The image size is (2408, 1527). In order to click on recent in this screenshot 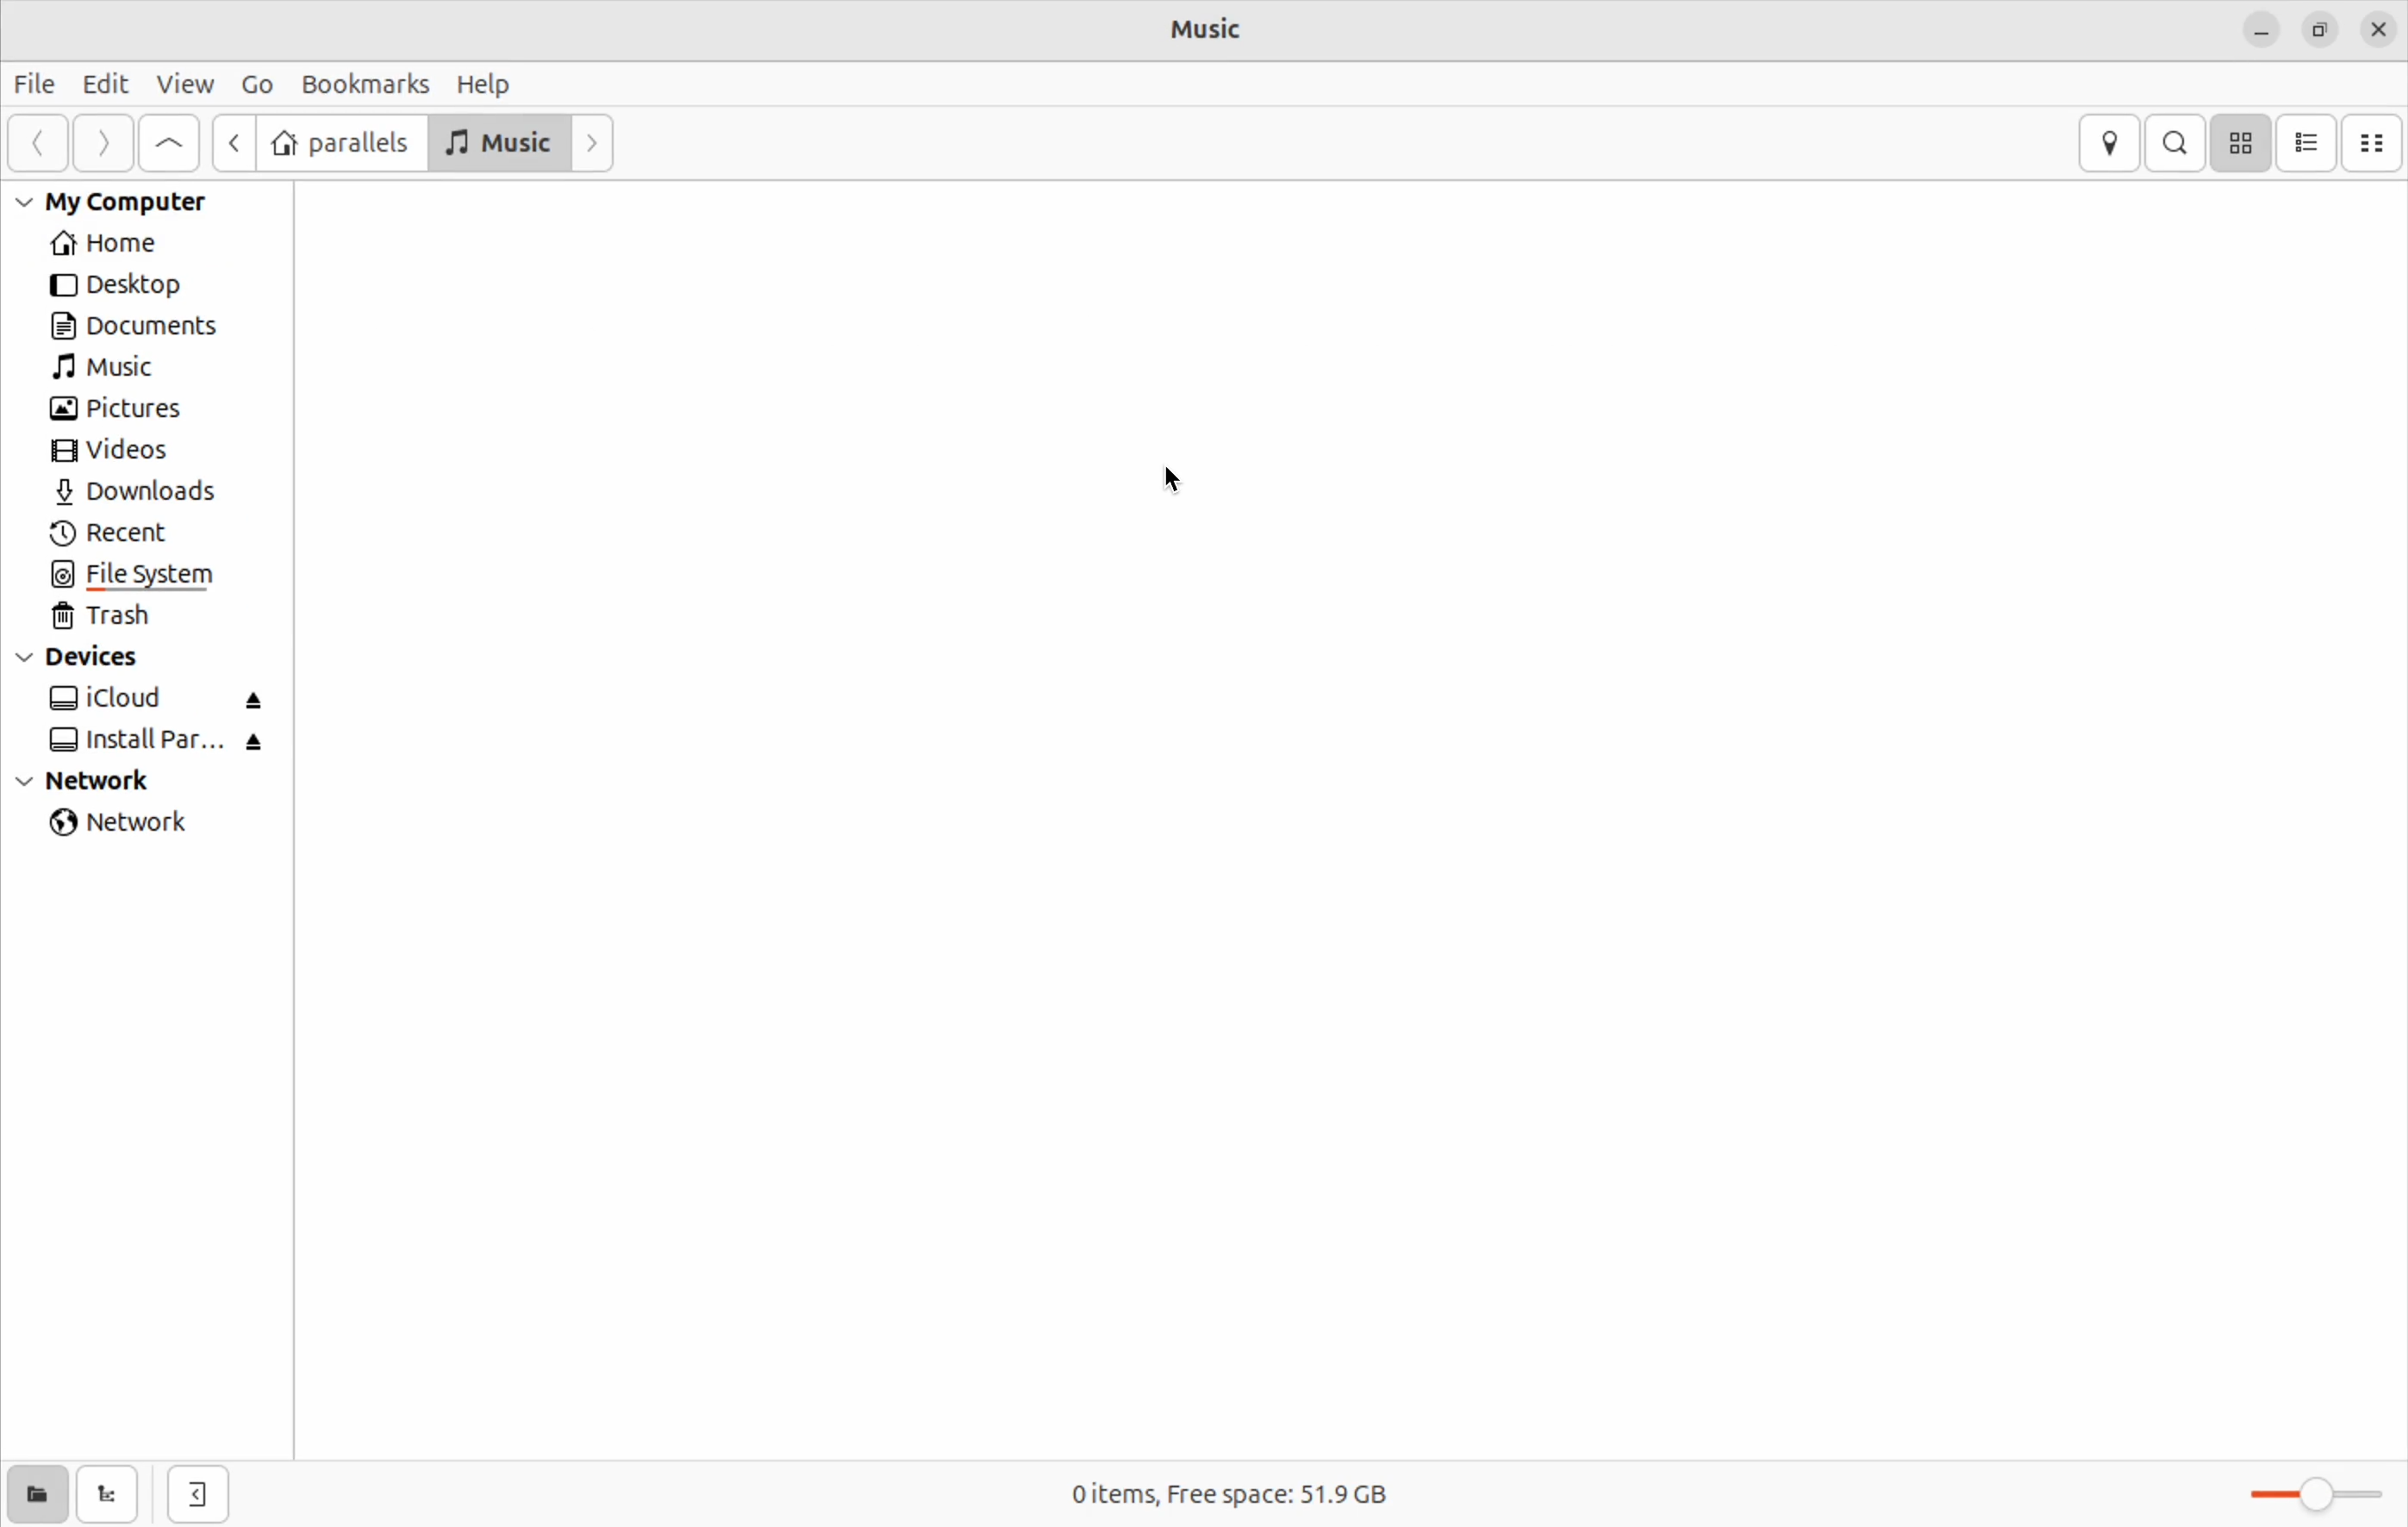, I will do `click(127, 533)`.